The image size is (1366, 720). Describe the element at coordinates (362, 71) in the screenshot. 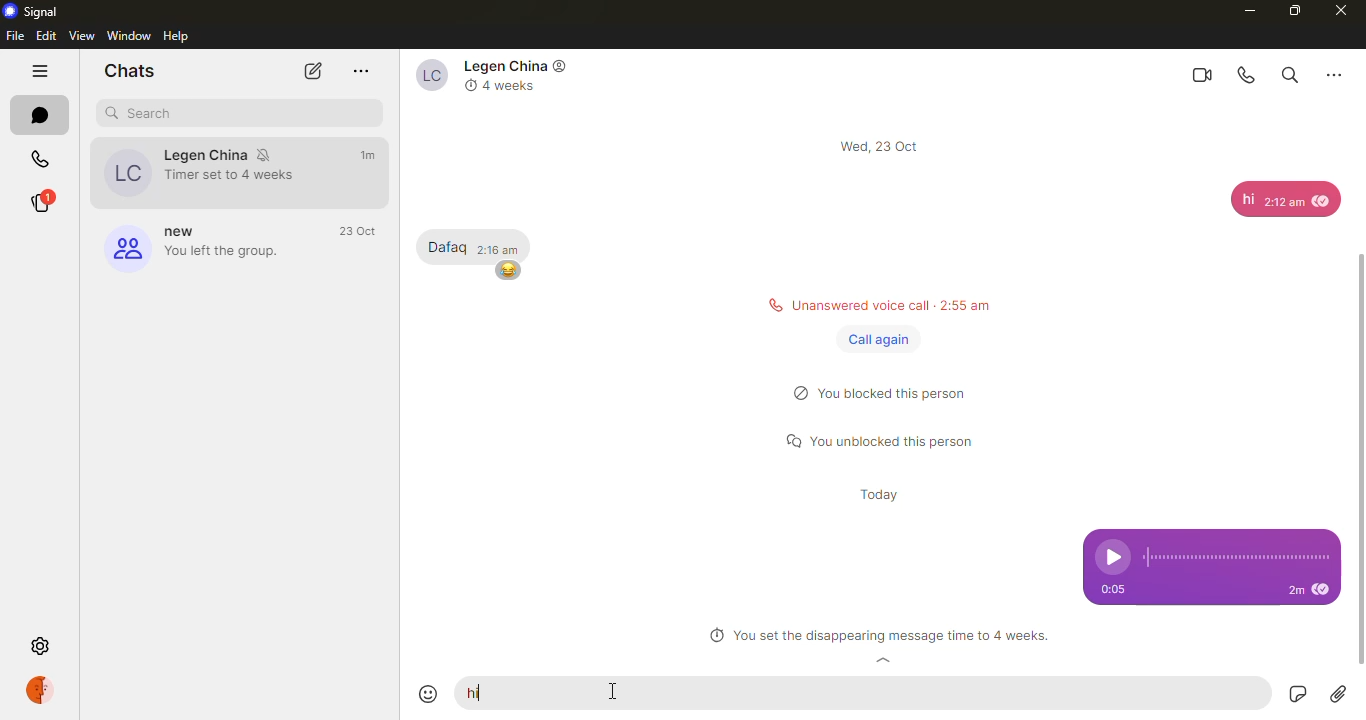

I see `more` at that location.